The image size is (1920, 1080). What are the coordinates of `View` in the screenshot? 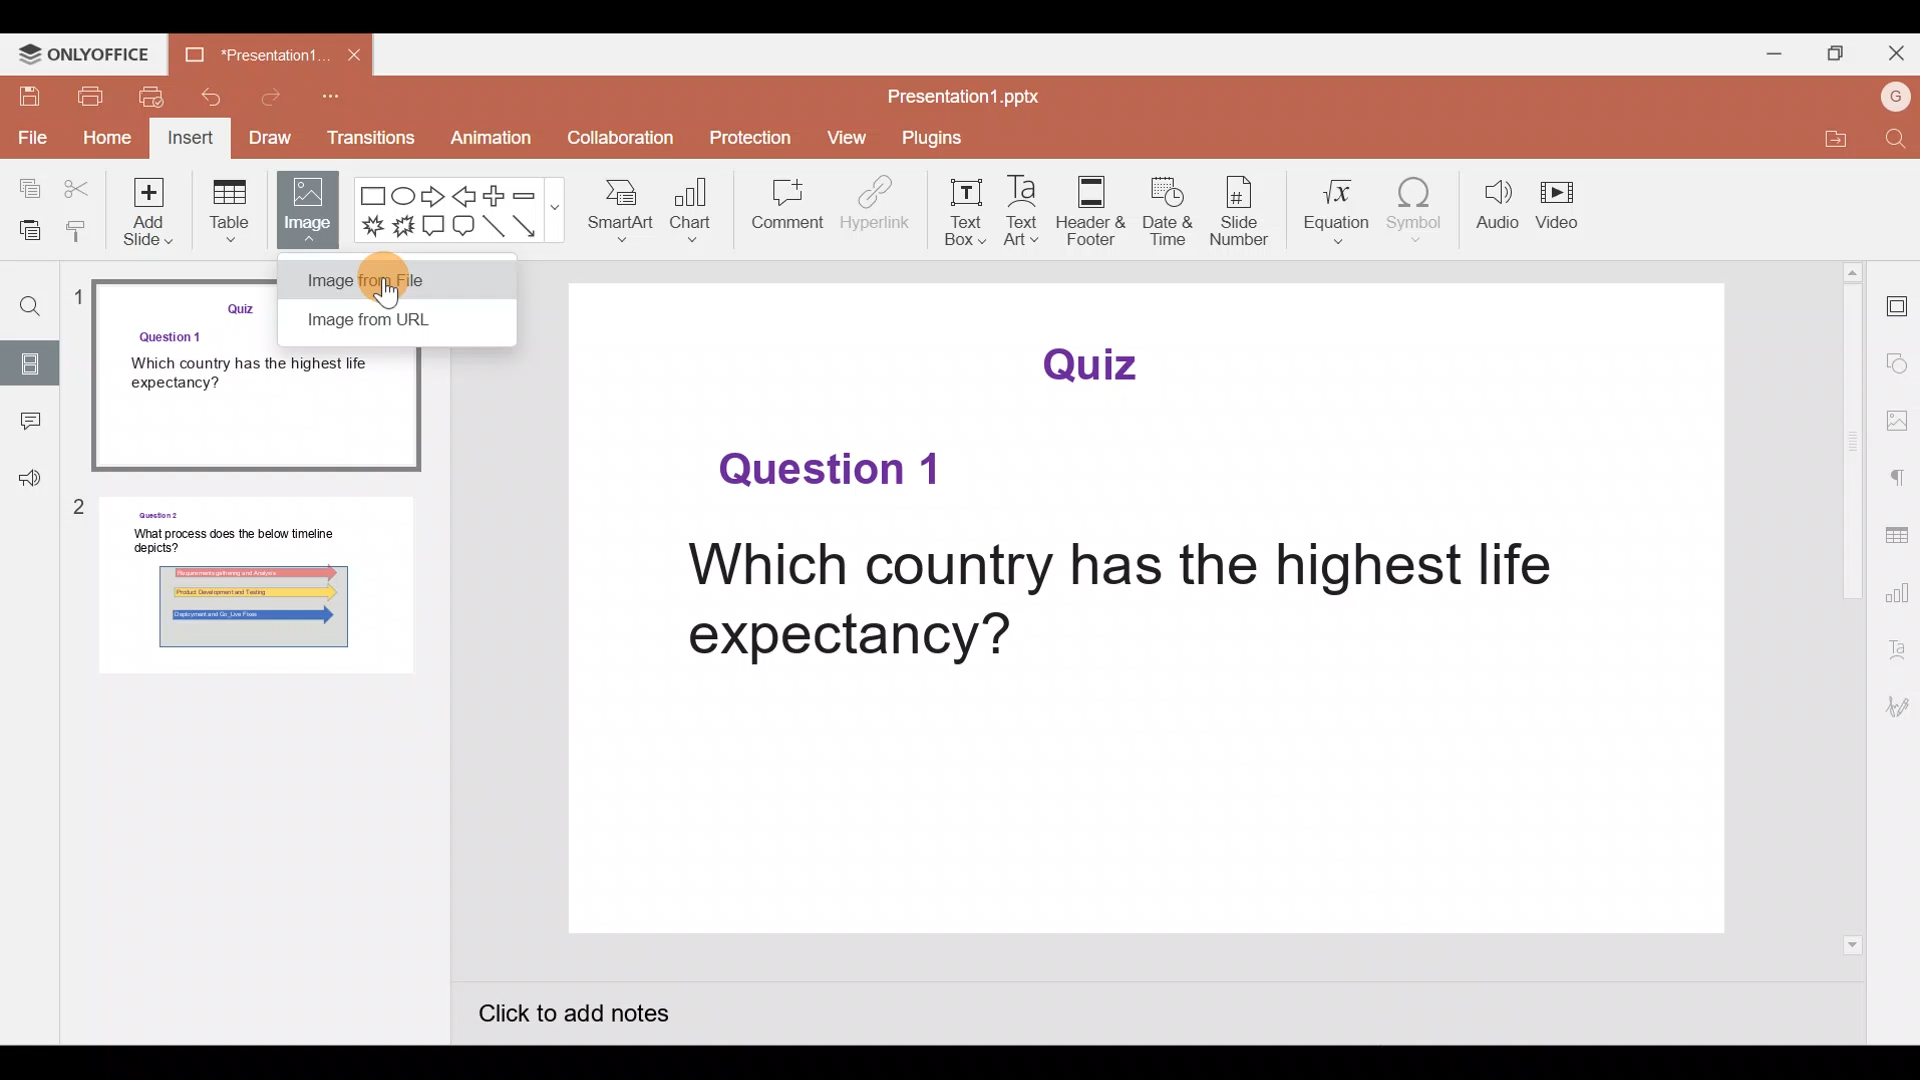 It's located at (846, 140).